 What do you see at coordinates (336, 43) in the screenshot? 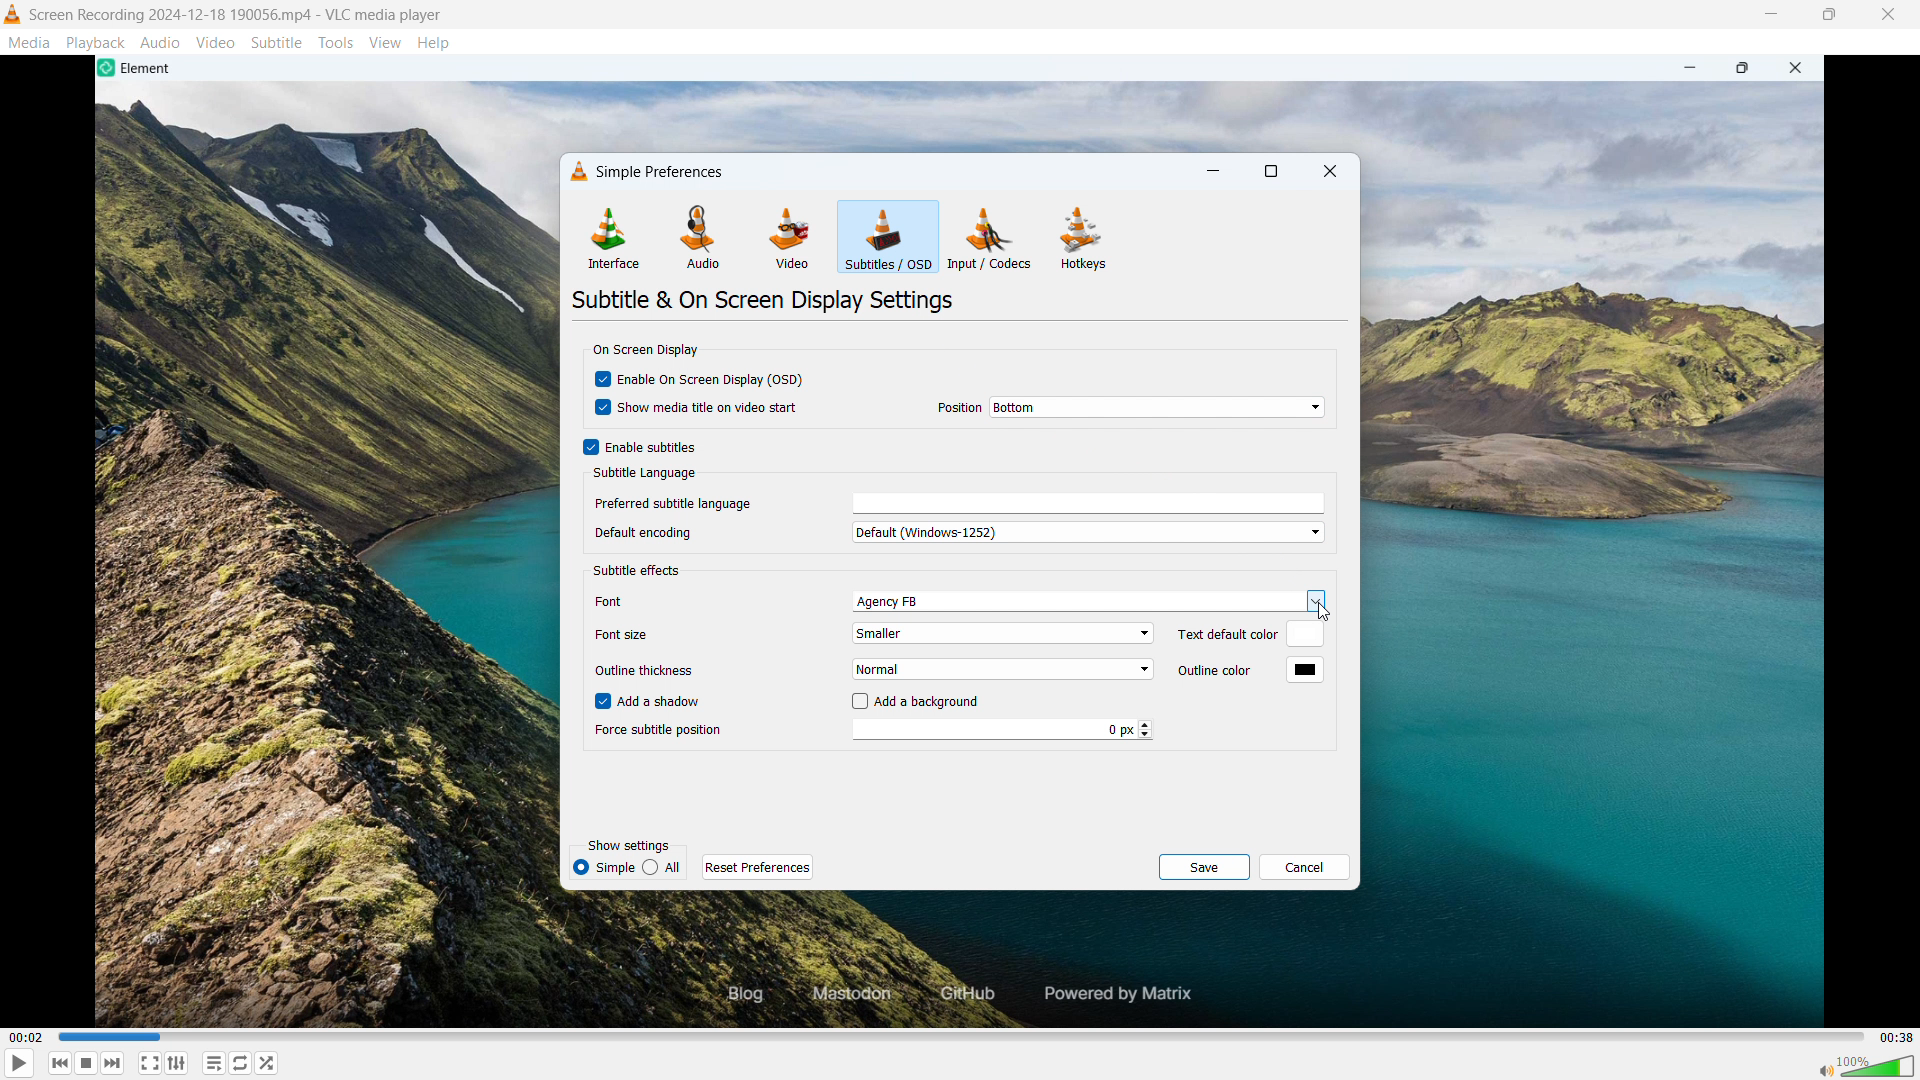
I see `tools` at bounding box center [336, 43].